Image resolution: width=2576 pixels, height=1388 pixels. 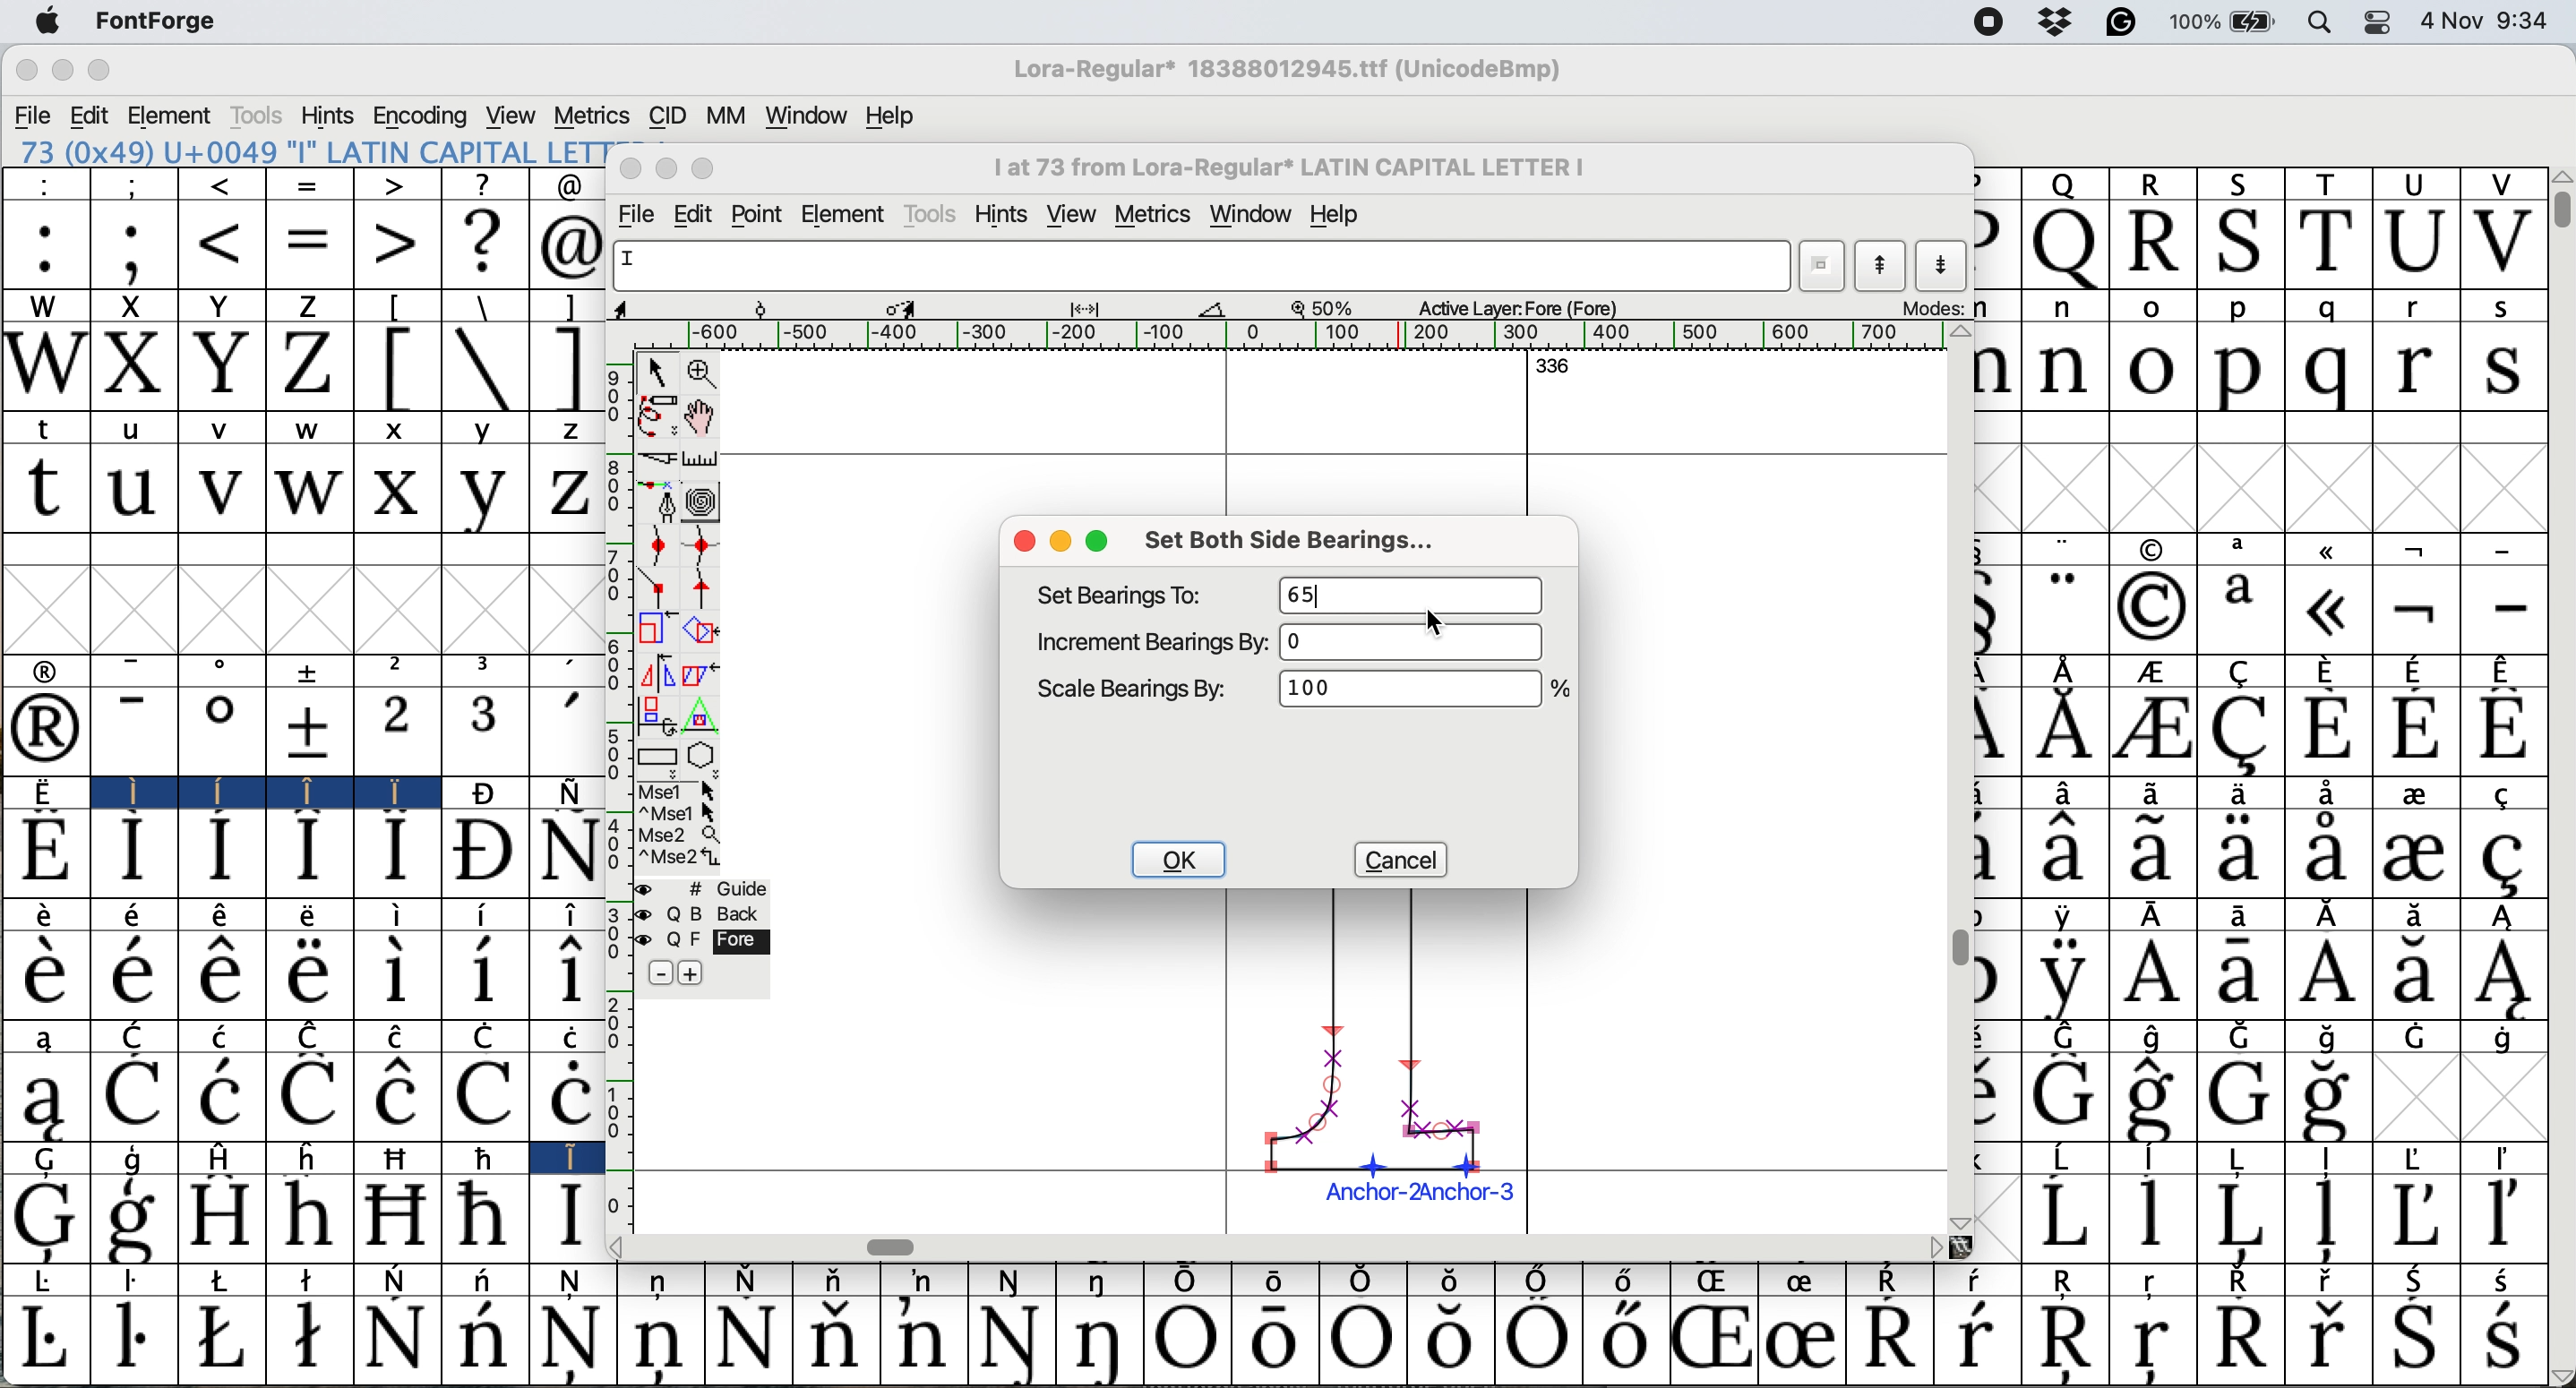 What do you see at coordinates (1012, 1340) in the screenshot?
I see `Symbol` at bounding box center [1012, 1340].